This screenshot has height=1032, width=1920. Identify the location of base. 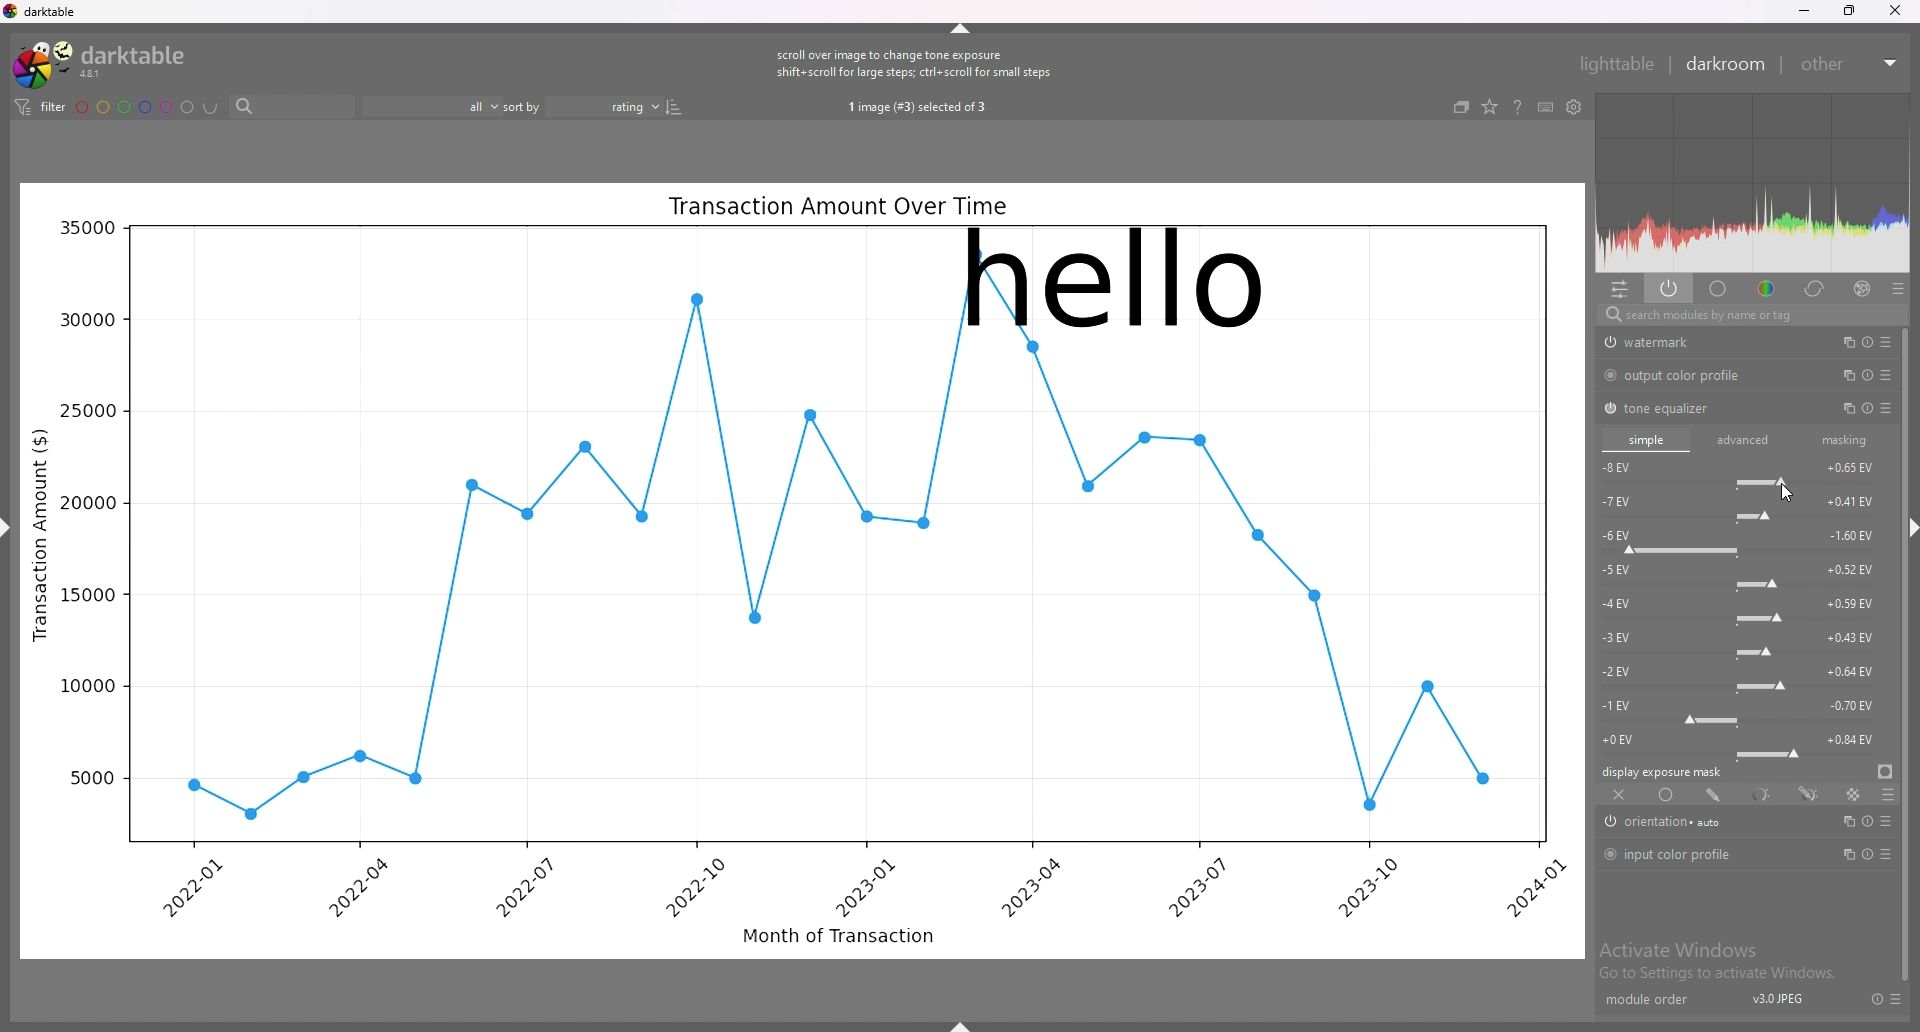
(1719, 289).